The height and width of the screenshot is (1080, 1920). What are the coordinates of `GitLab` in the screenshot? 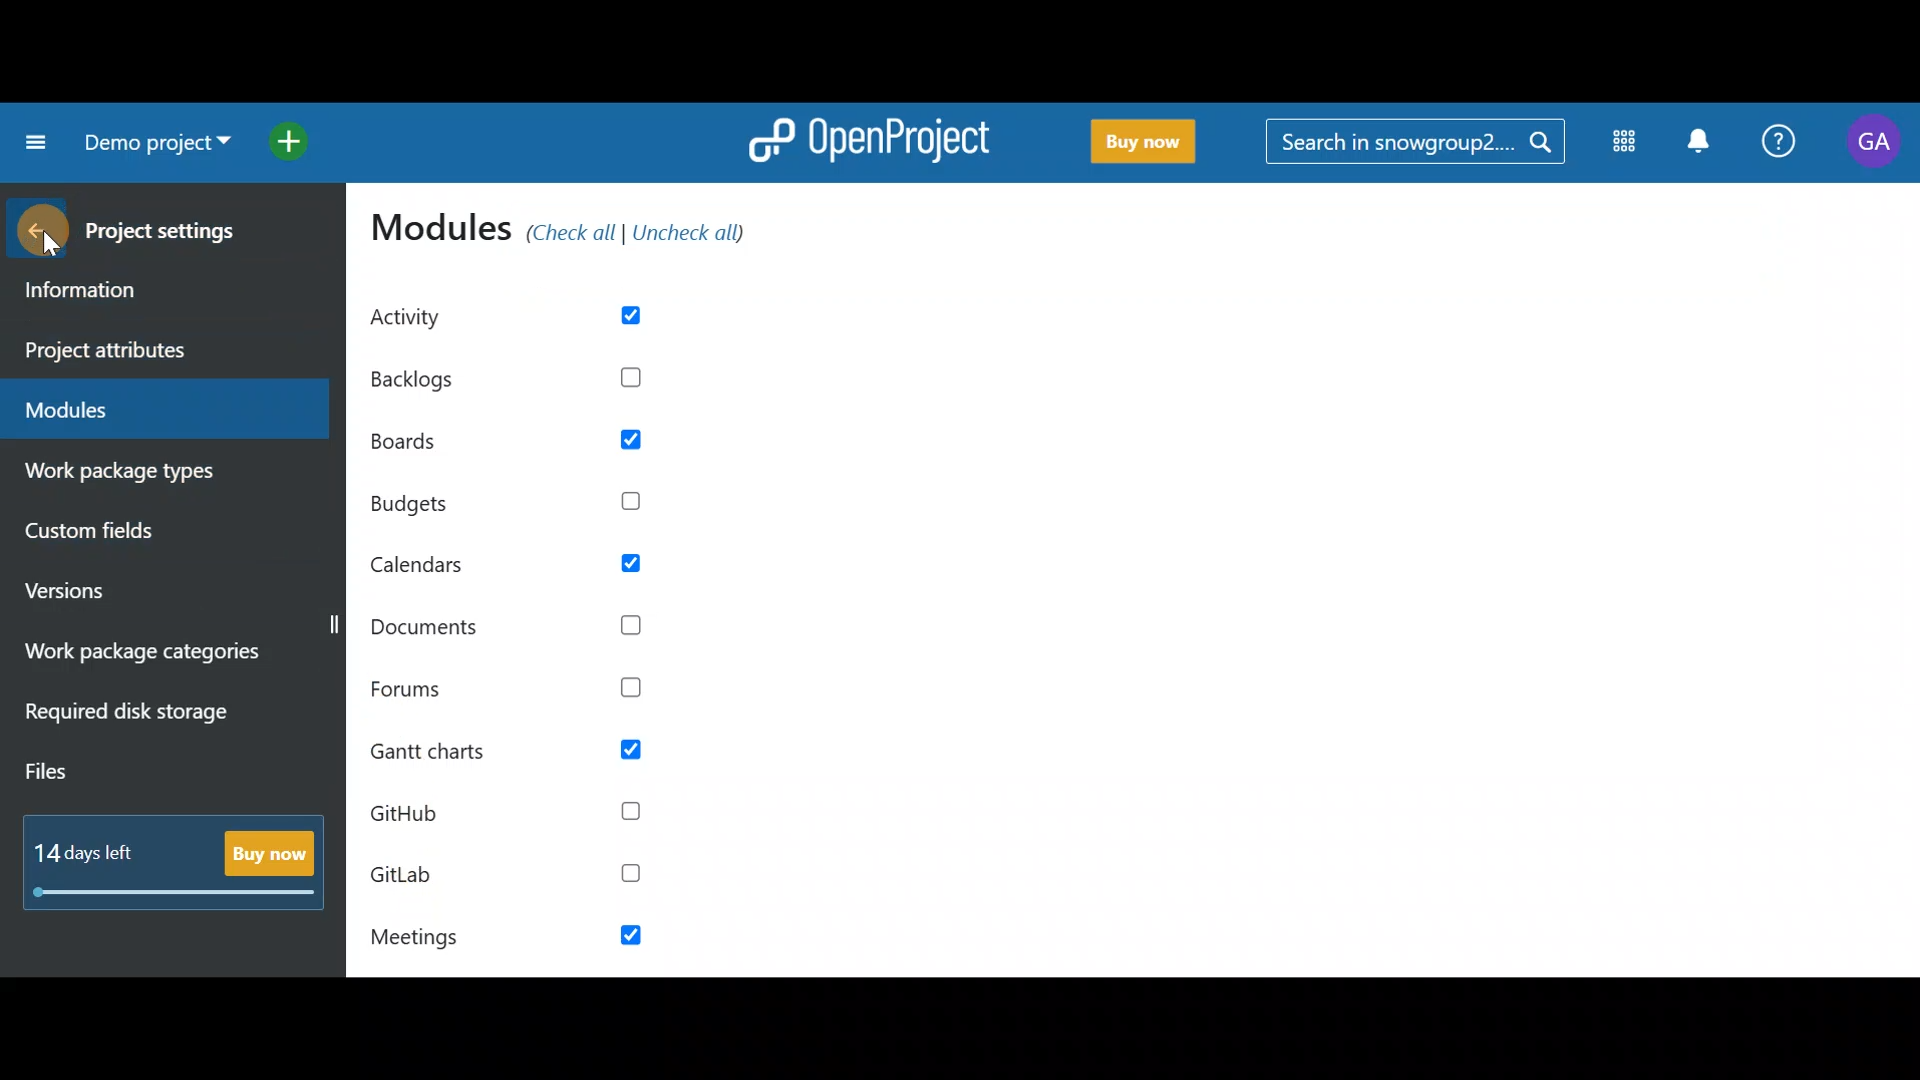 It's located at (508, 876).